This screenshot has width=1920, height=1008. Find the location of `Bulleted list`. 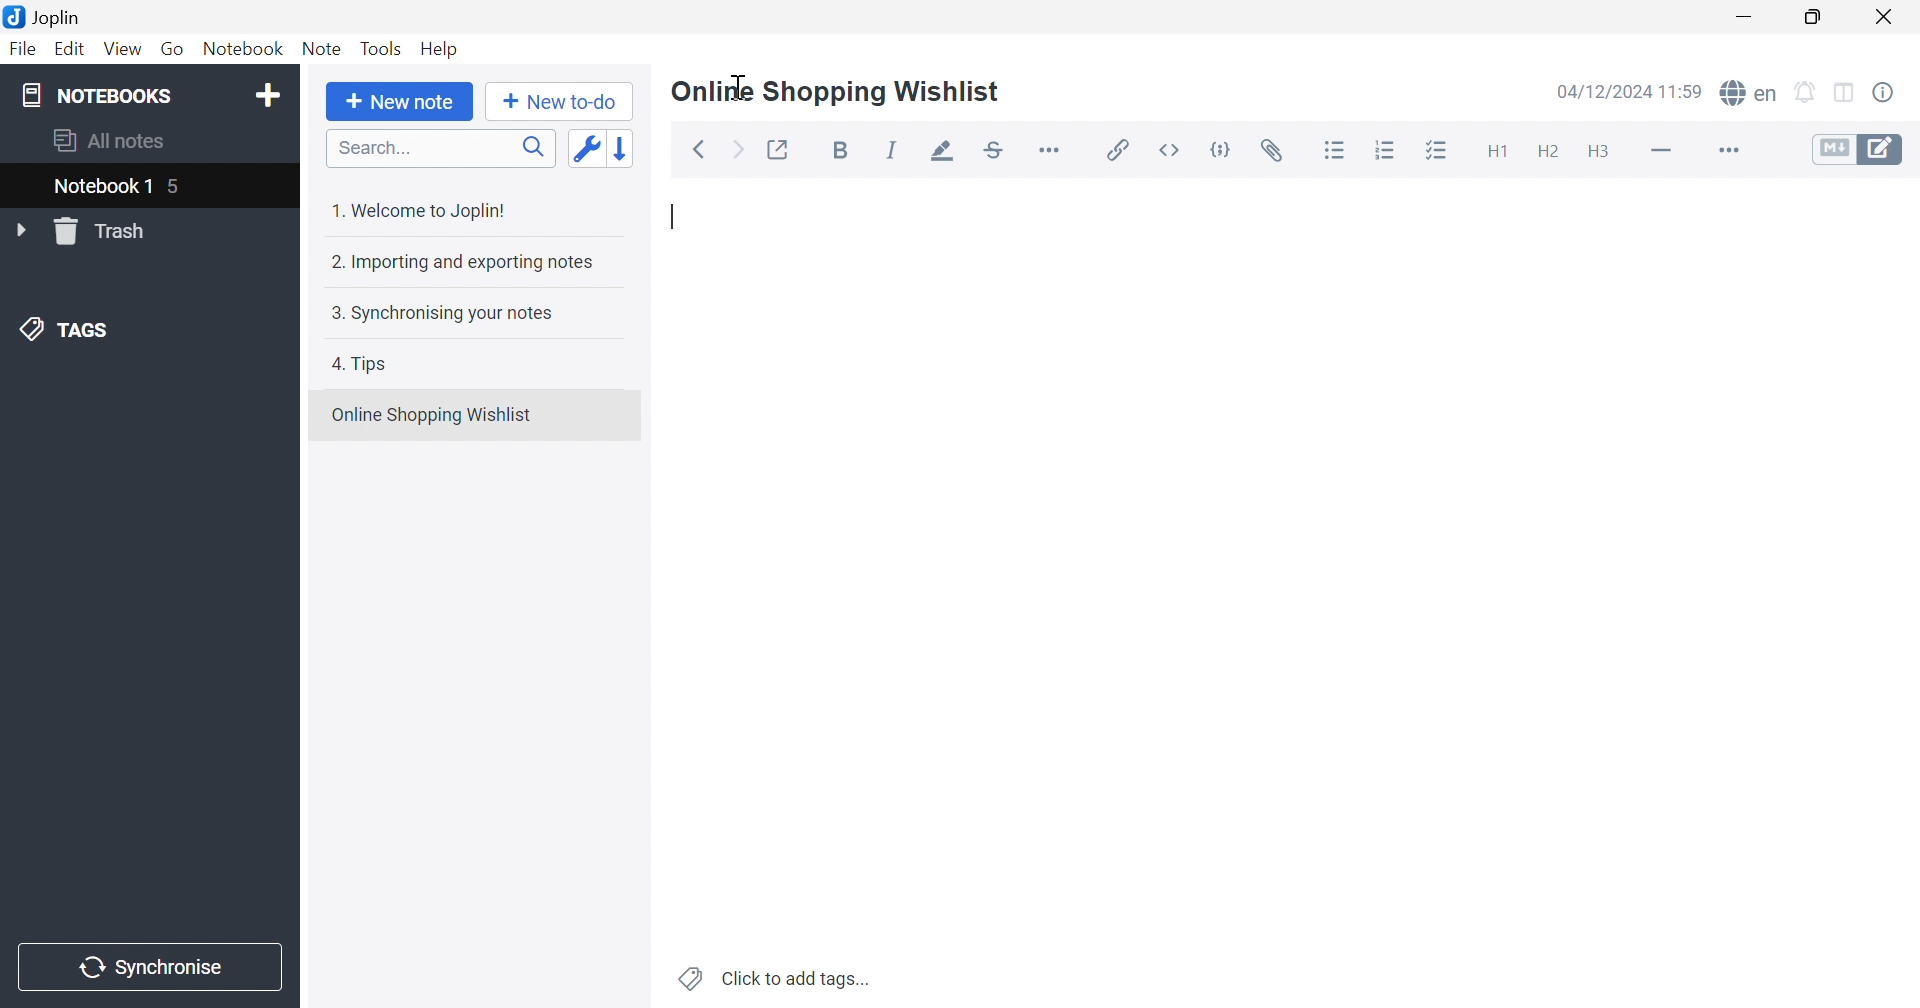

Bulleted list is located at coordinates (1336, 153).